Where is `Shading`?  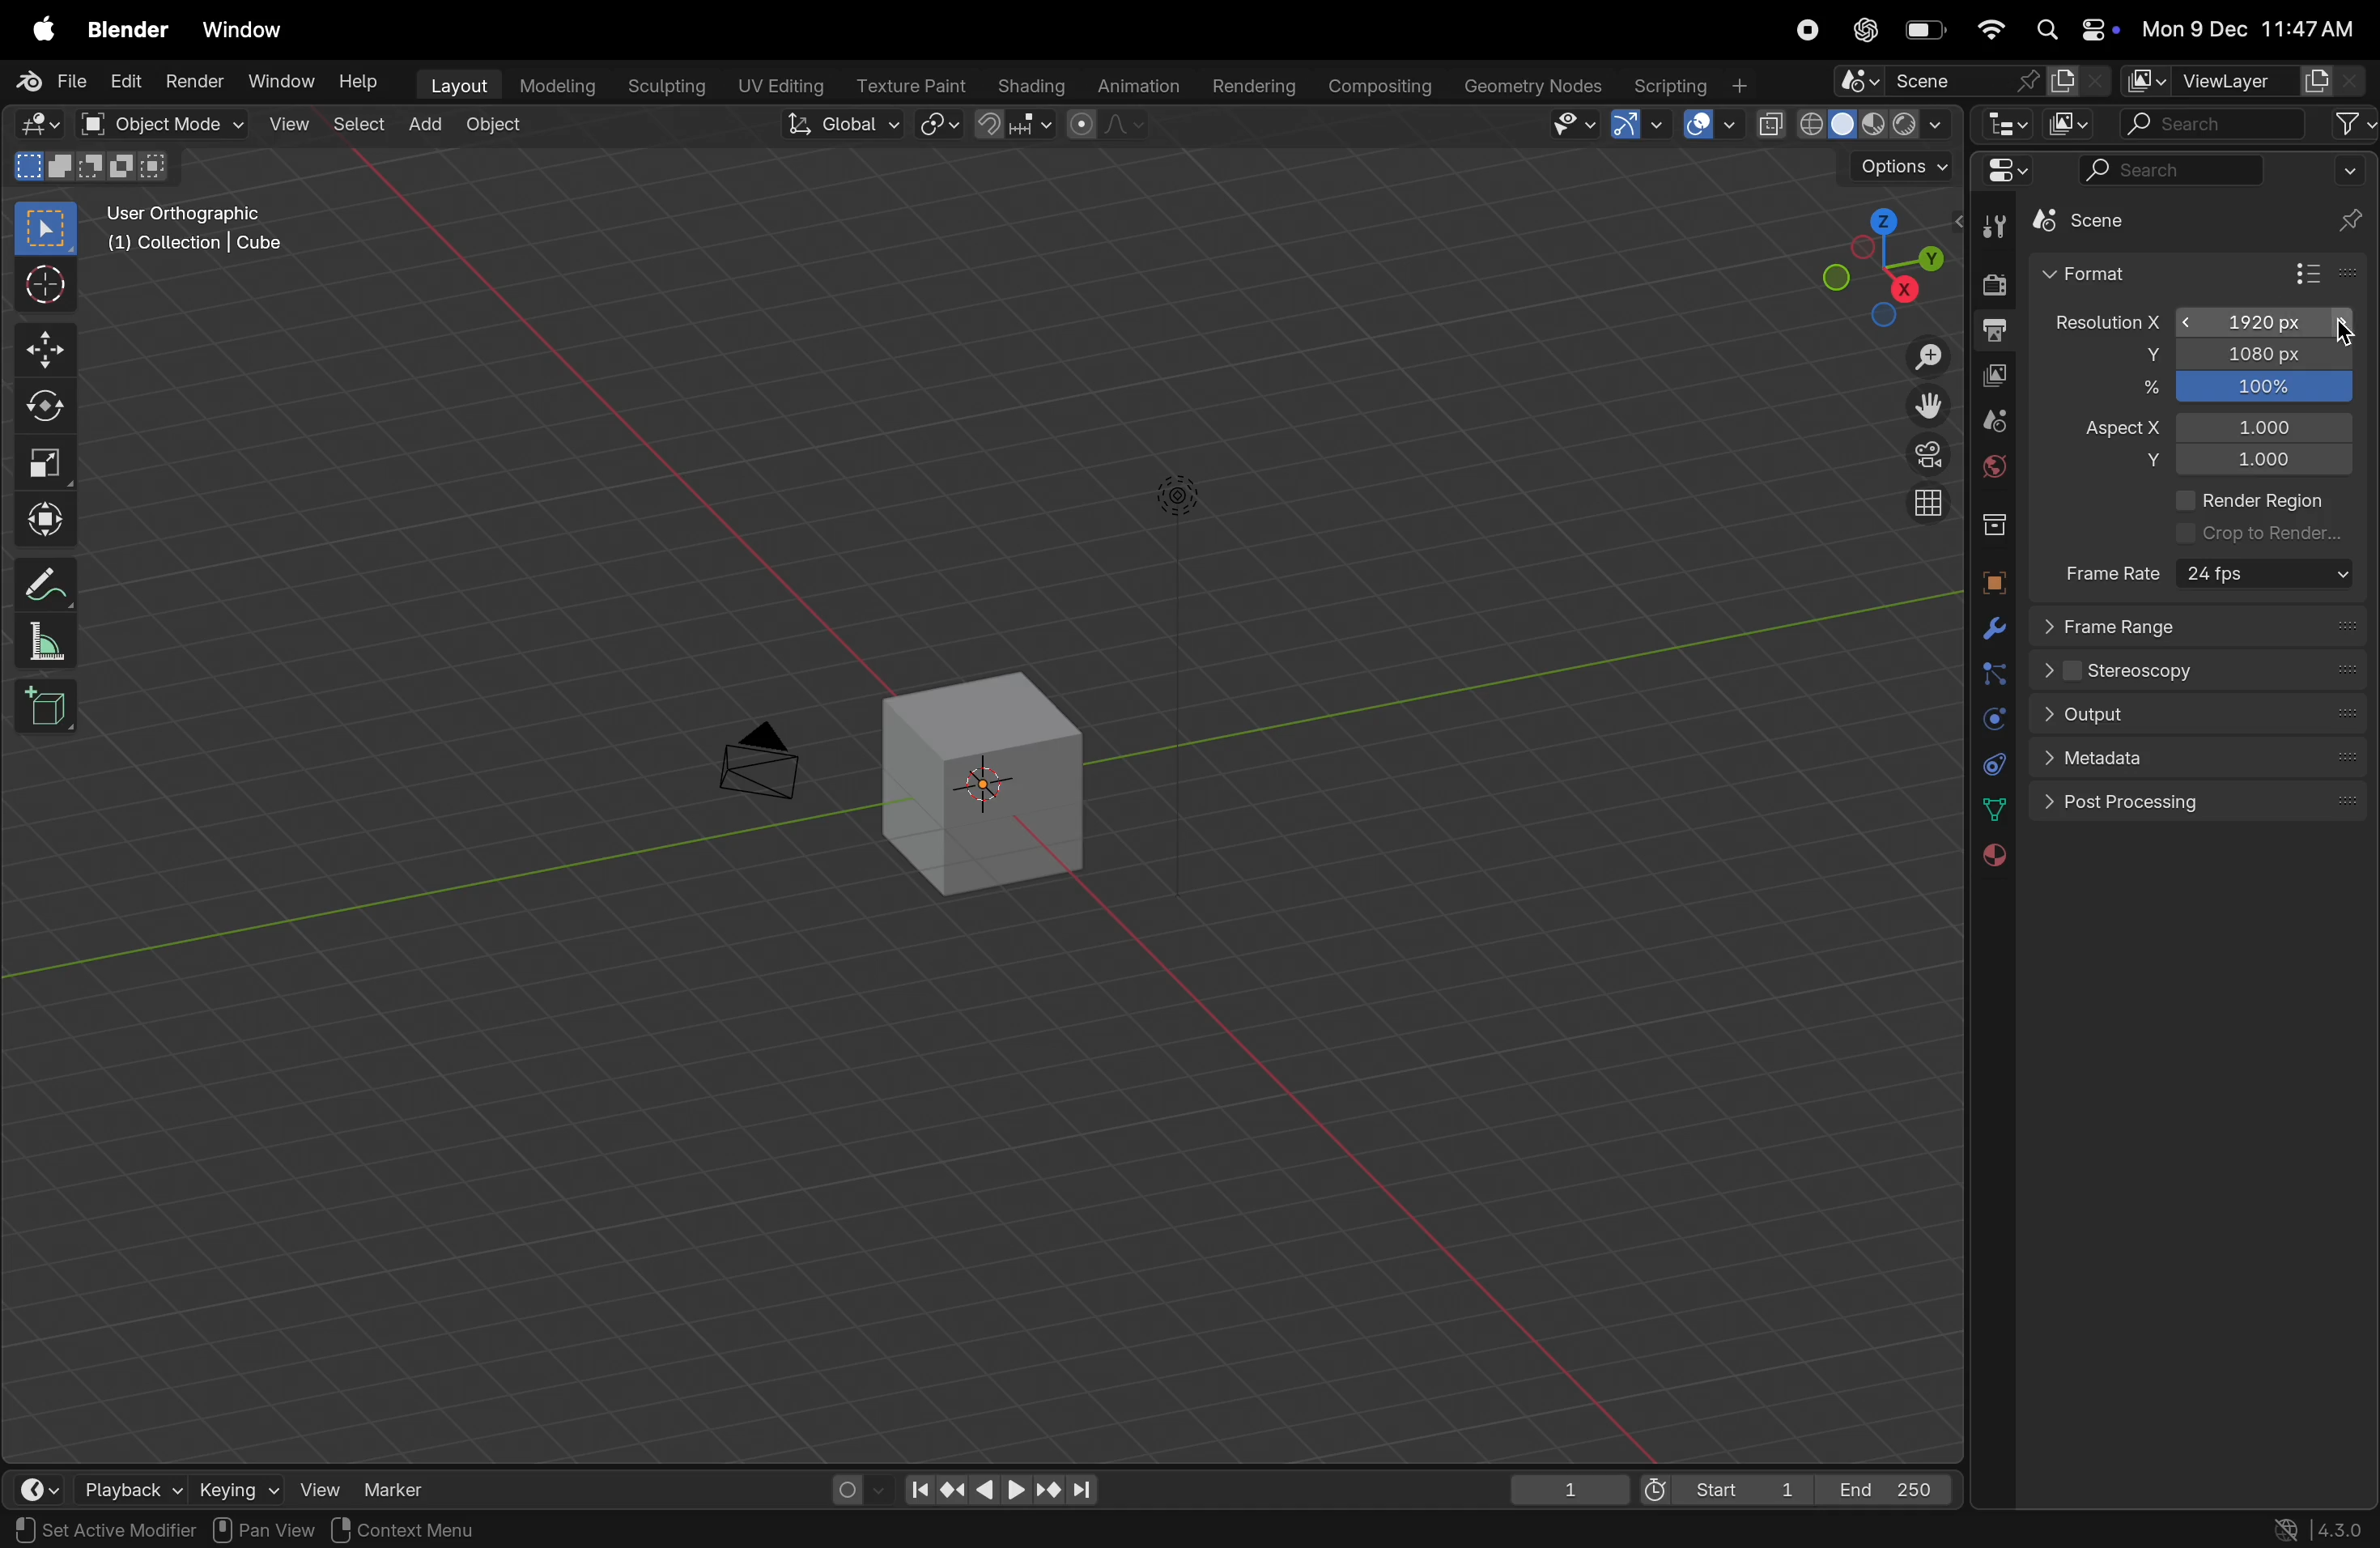
Shading is located at coordinates (1034, 83).